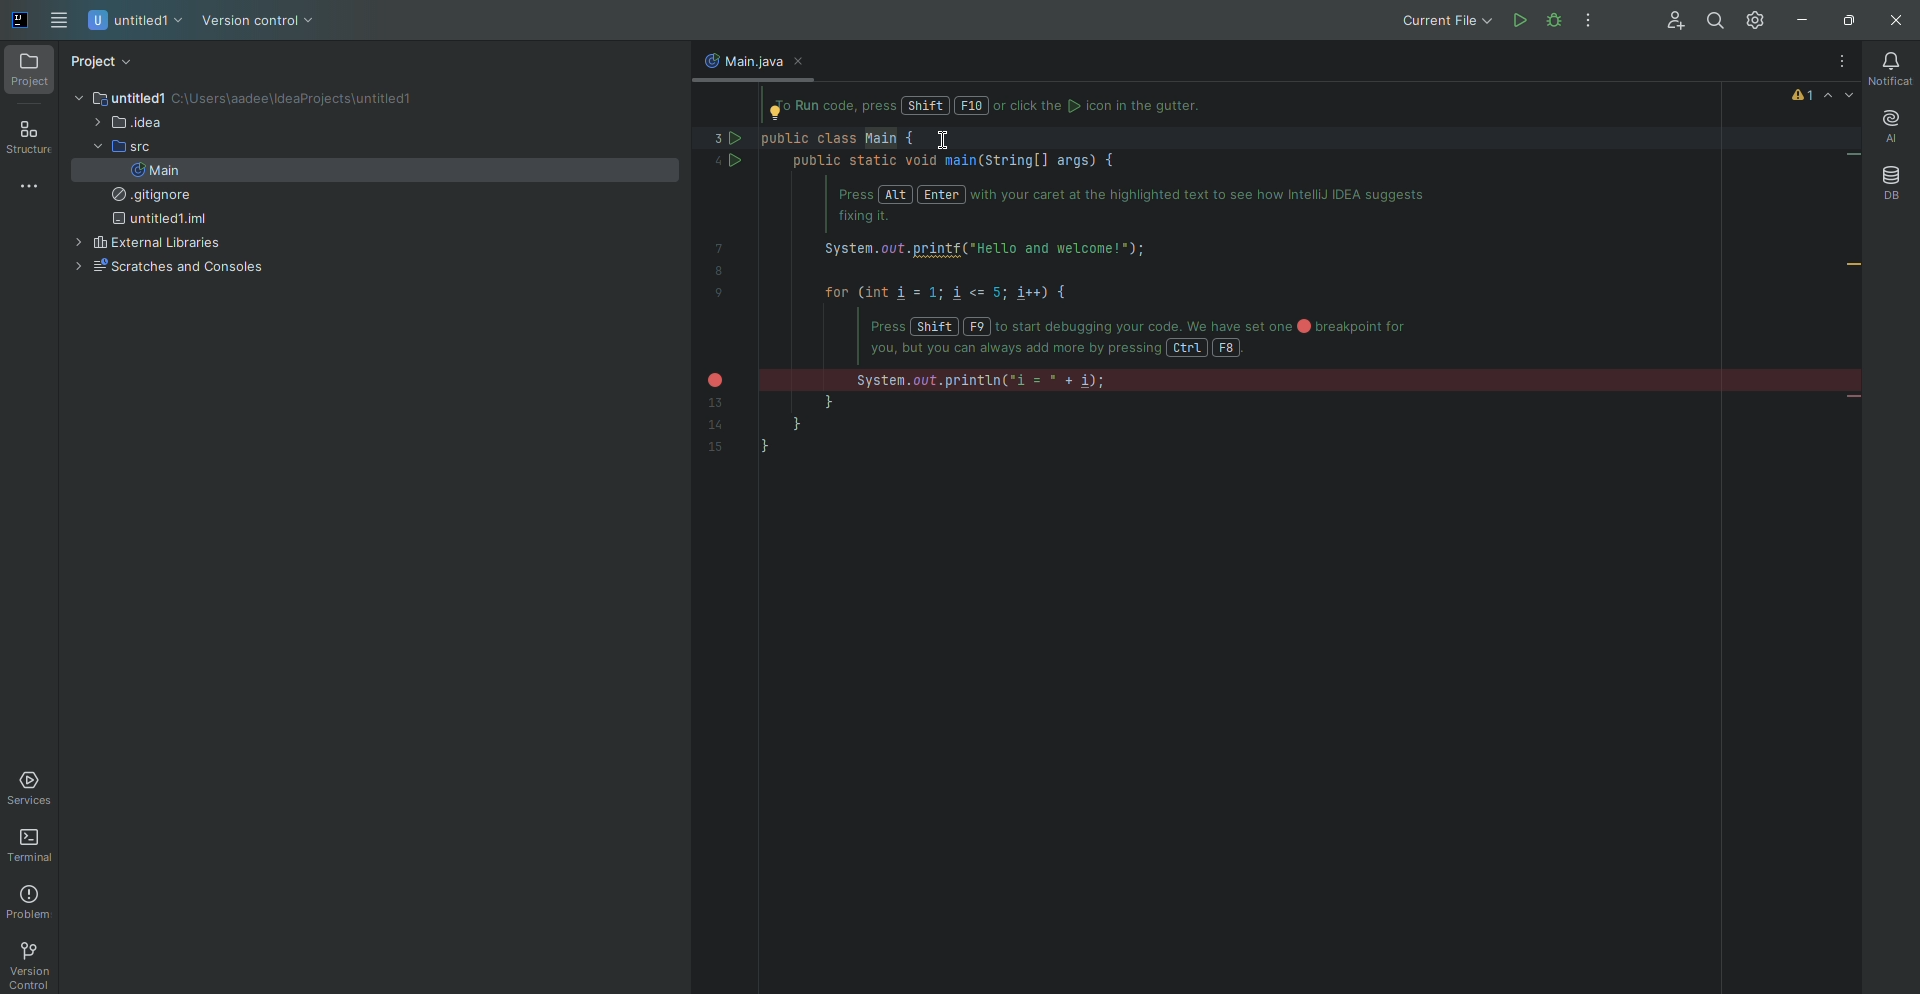 This screenshot has height=994, width=1920. Describe the element at coordinates (1824, 95) in the screenshot. I see `Error` at that location.